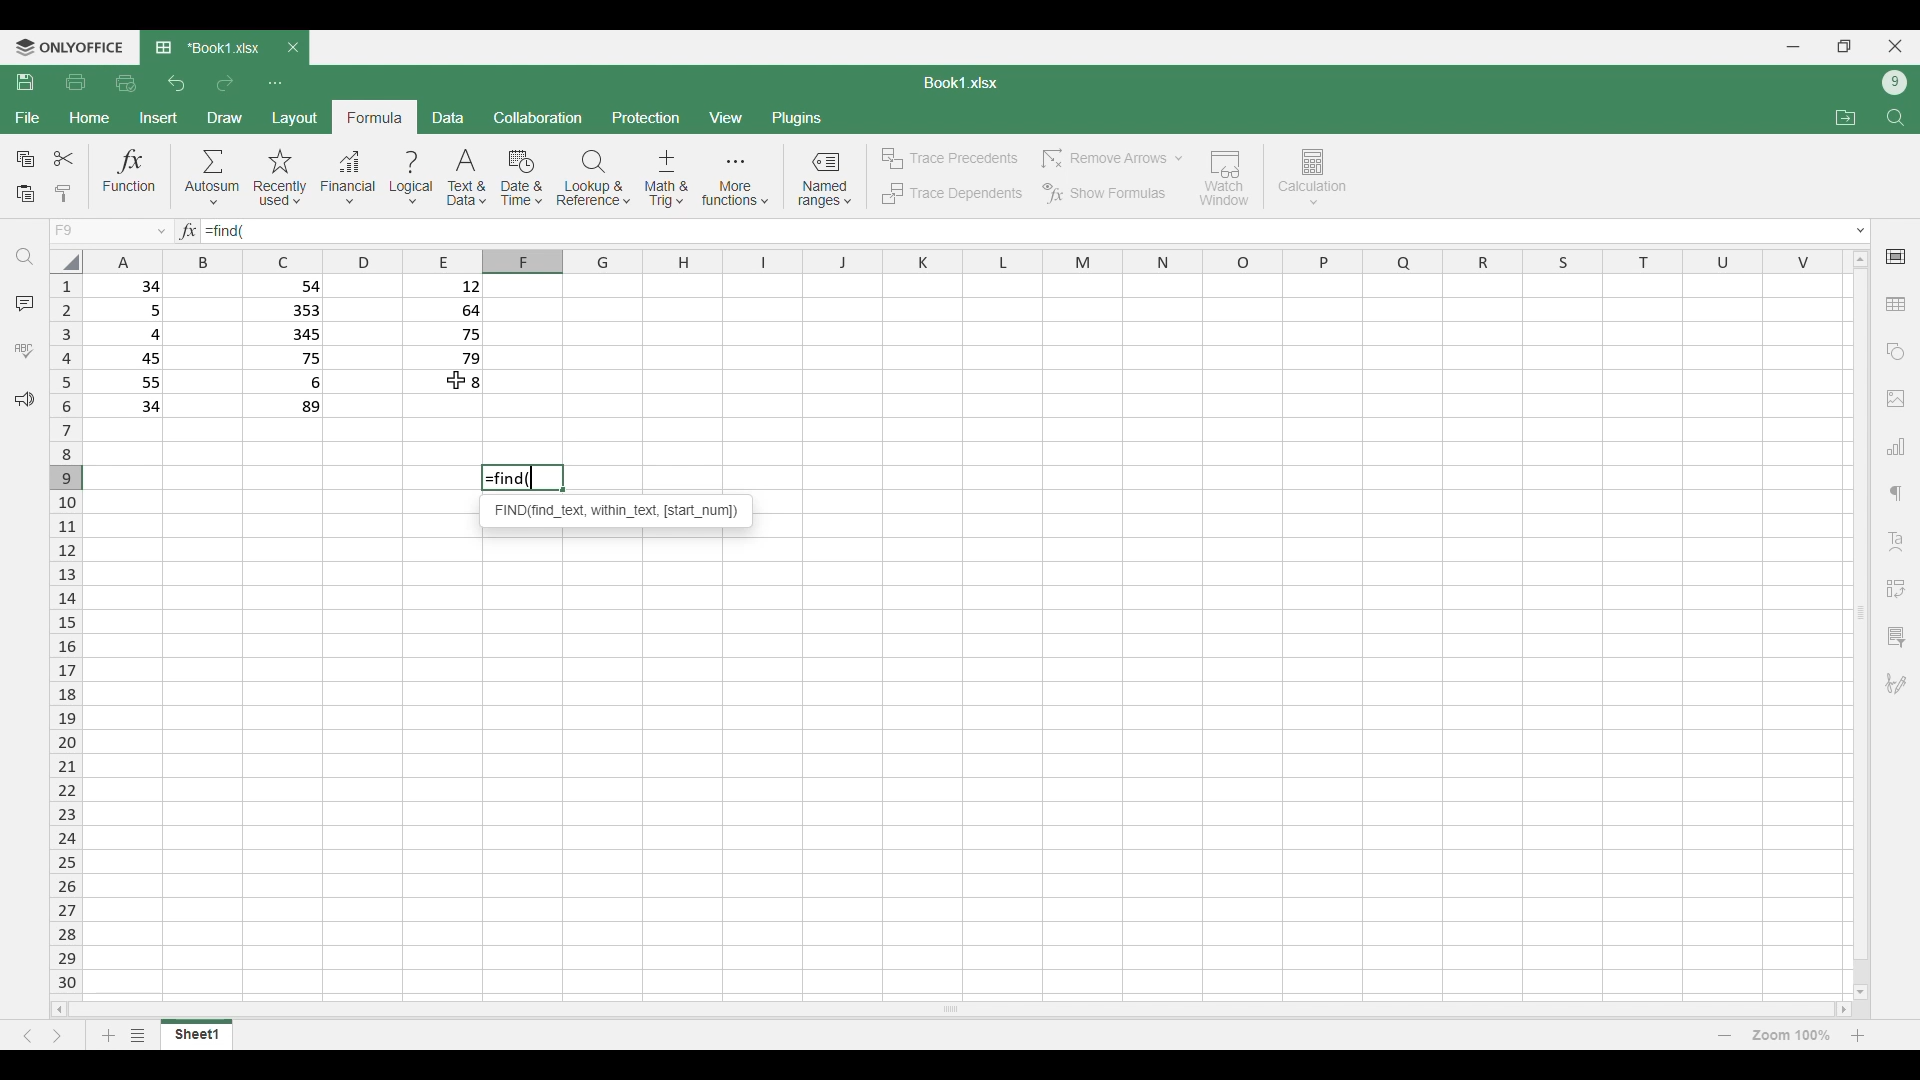 The height and width of the screenshot is (1080, 1920). What do you see at coordinates (824, 179) in the screenshot?
I see `Named ranges` at bounding box center [824, 179].